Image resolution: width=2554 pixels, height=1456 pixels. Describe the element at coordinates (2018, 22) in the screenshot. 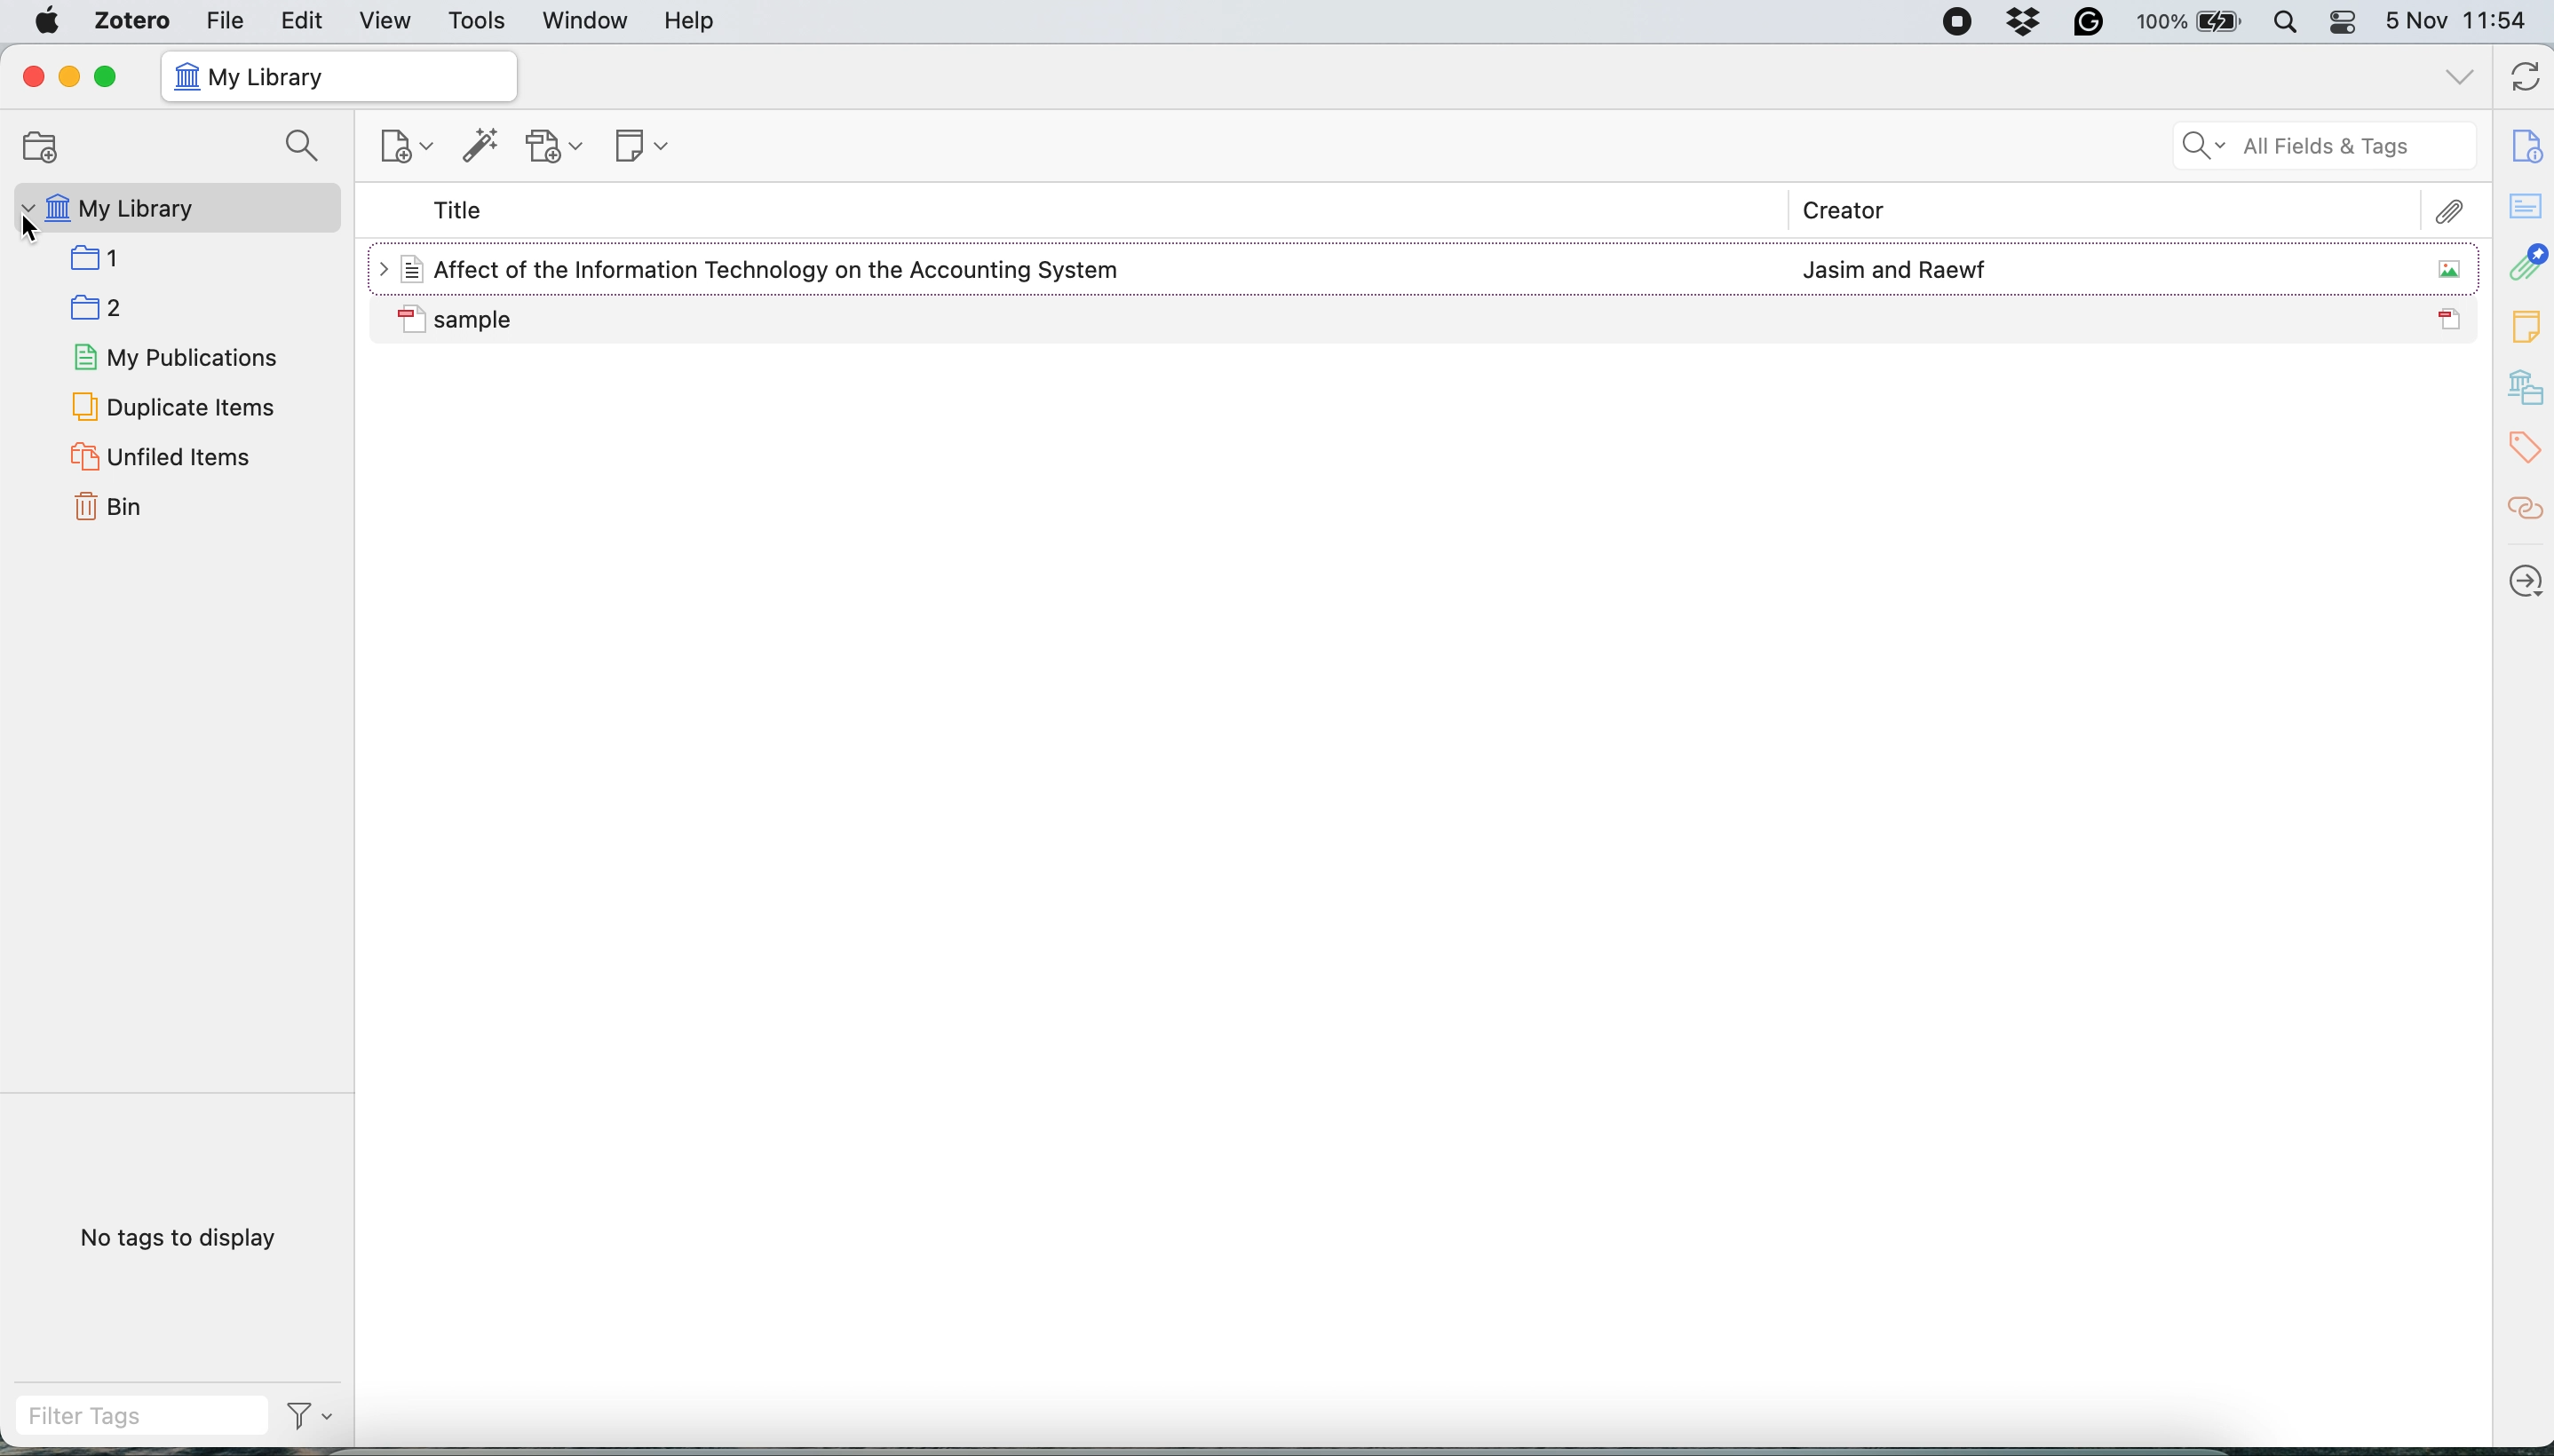

I see `dropbox` at that location.